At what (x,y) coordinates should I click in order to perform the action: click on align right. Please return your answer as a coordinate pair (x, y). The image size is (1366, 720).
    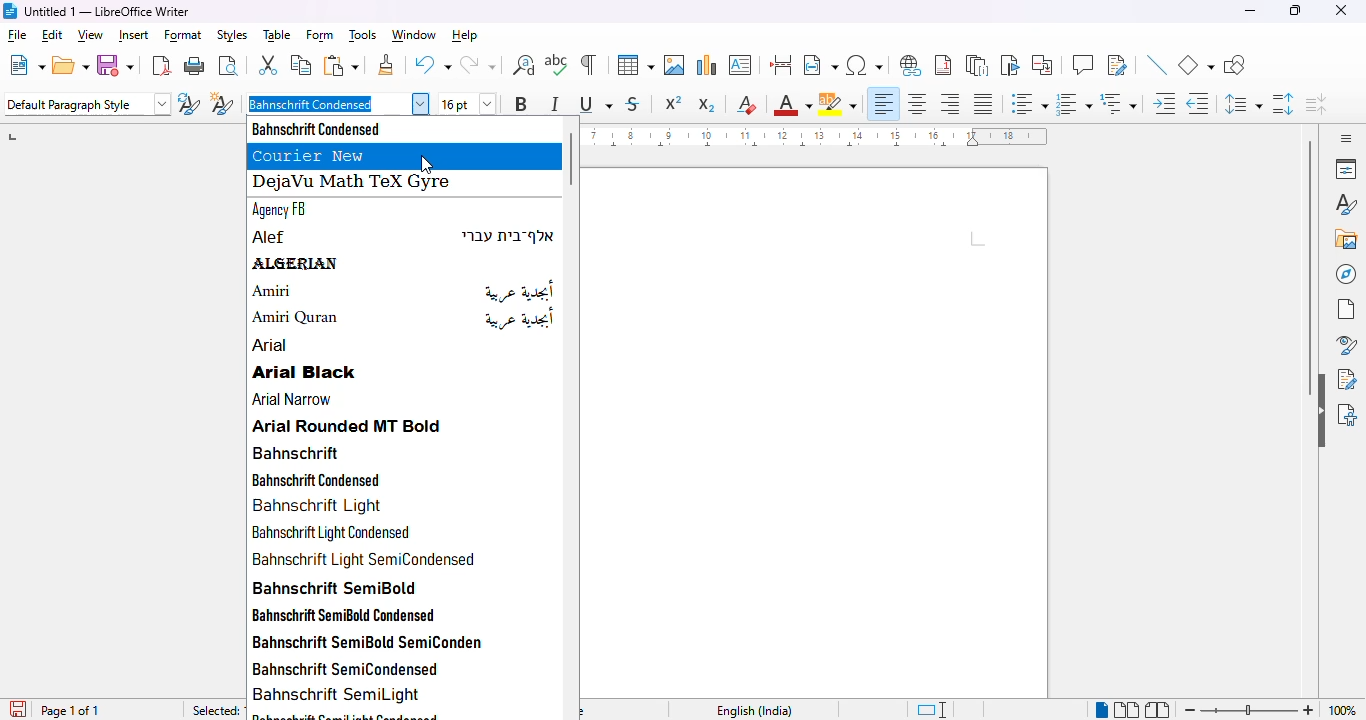
    Looking at the image, I should click on (951, 104).